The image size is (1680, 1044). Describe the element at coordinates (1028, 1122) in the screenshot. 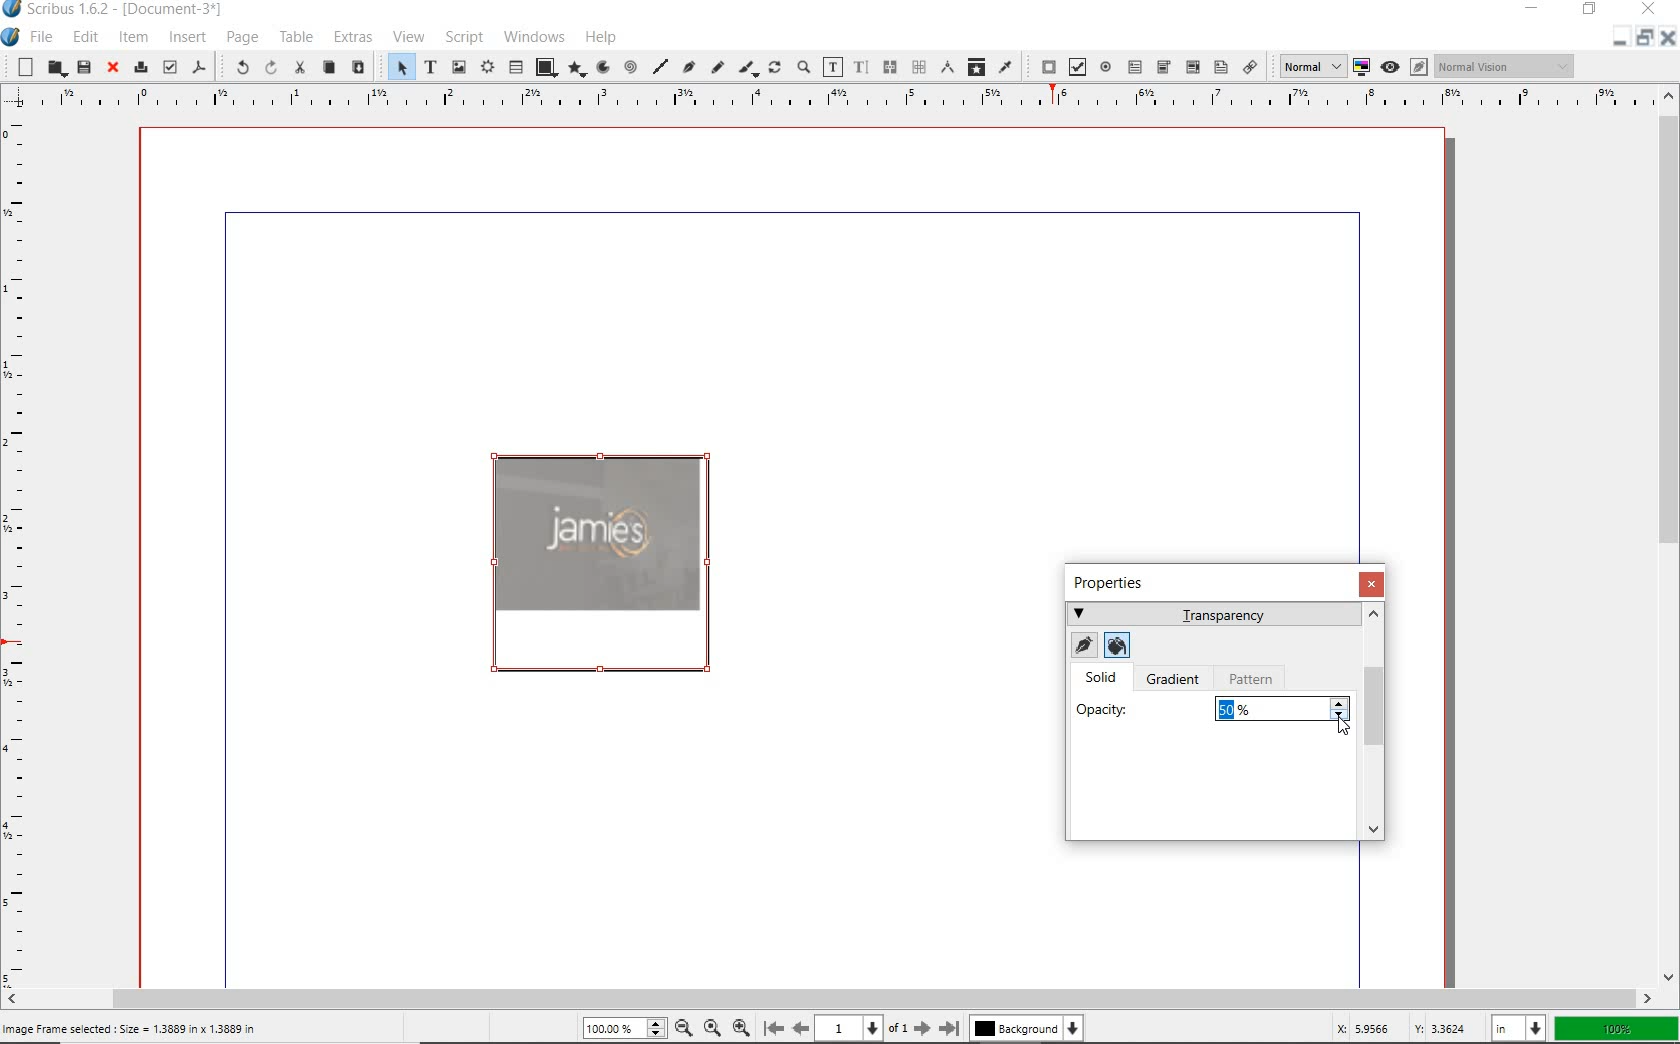

I see `background` at that location.